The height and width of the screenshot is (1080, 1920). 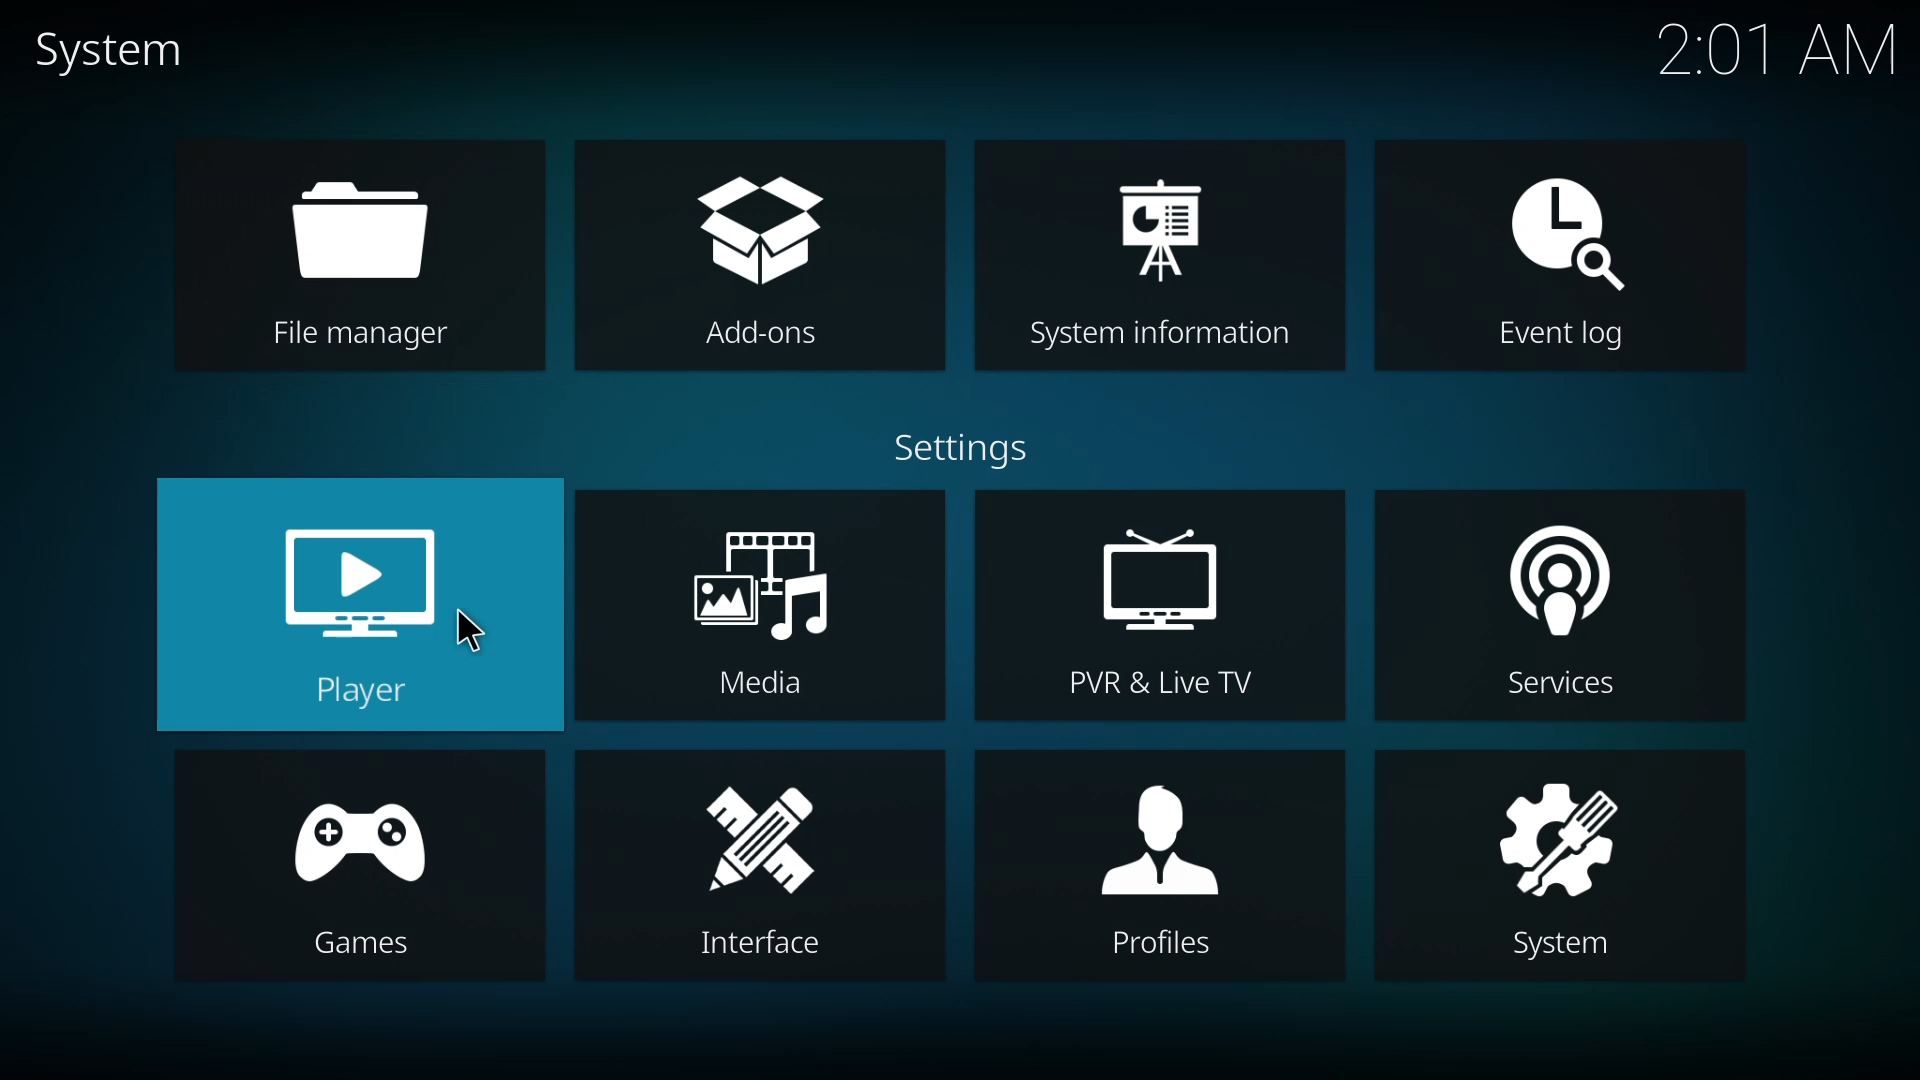 I want to click on pvr & live tv, so click(x=1159, y=613).